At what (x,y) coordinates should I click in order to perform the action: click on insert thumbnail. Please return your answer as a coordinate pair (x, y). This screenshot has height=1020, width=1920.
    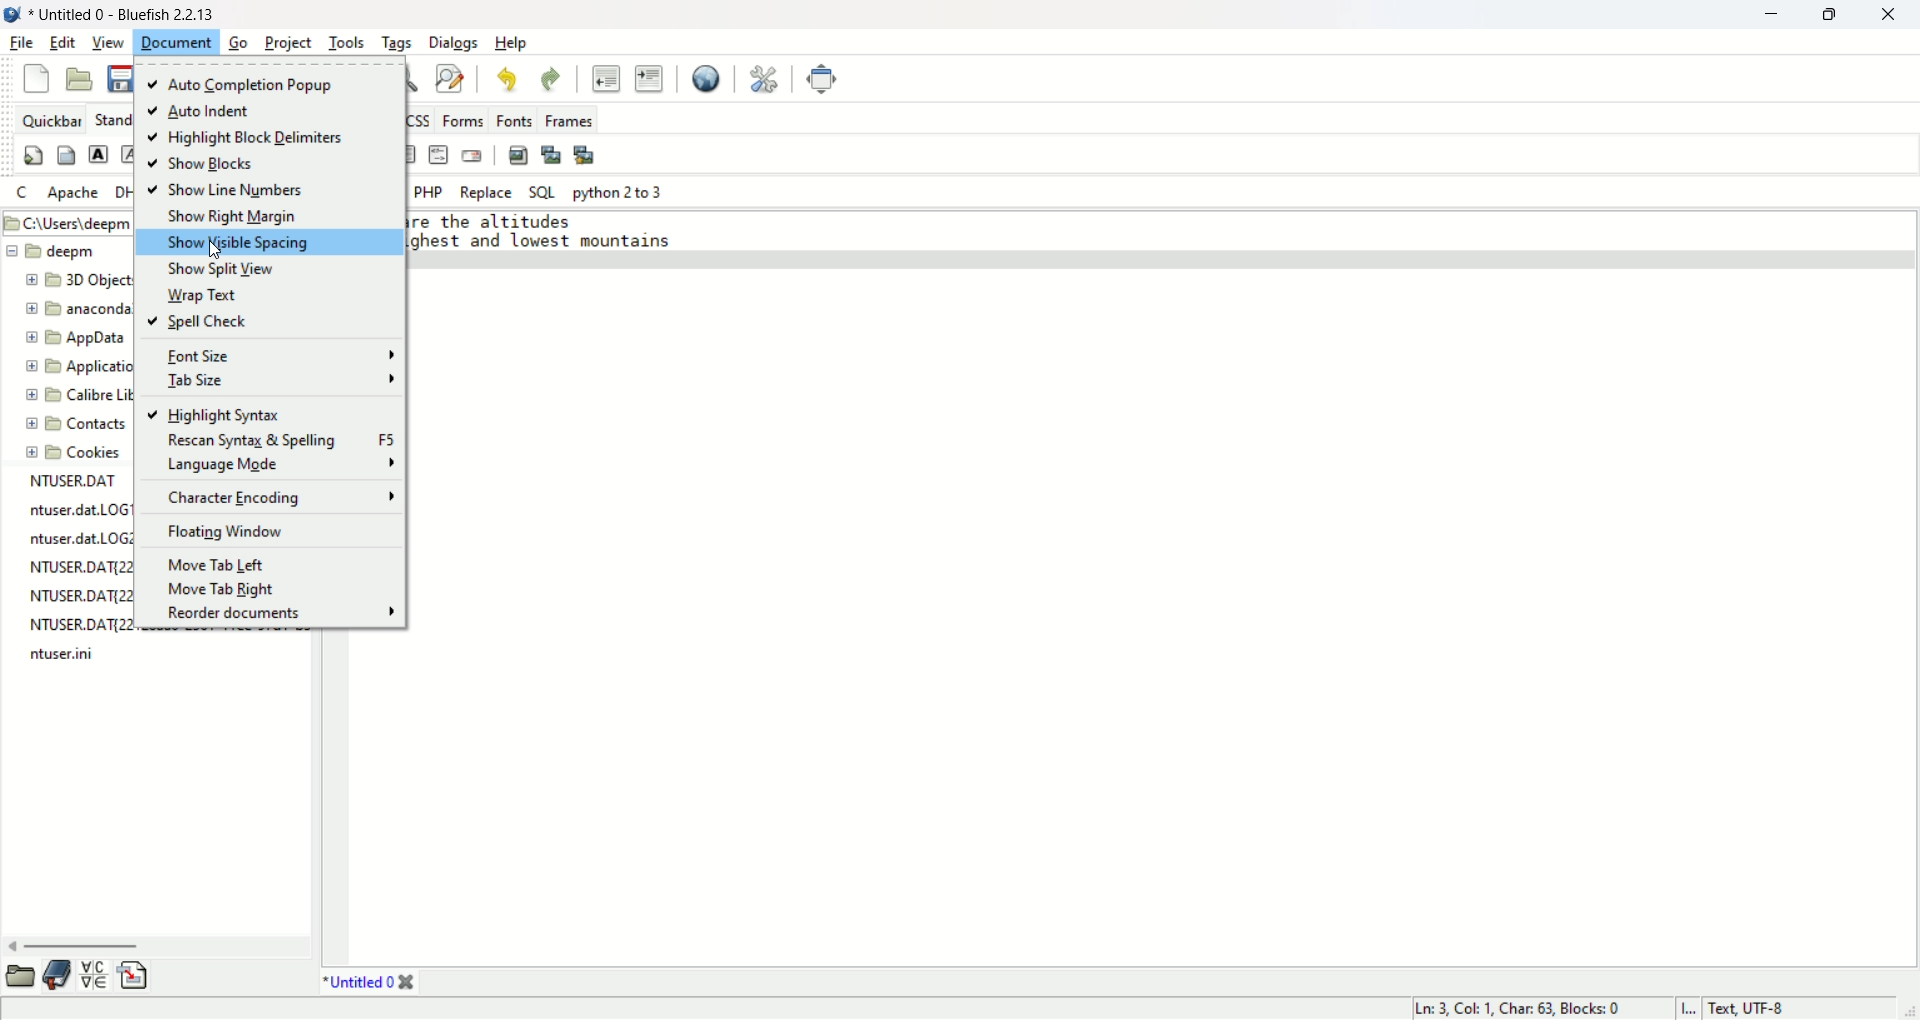
    Looking at the image, I should click on (549, 152).